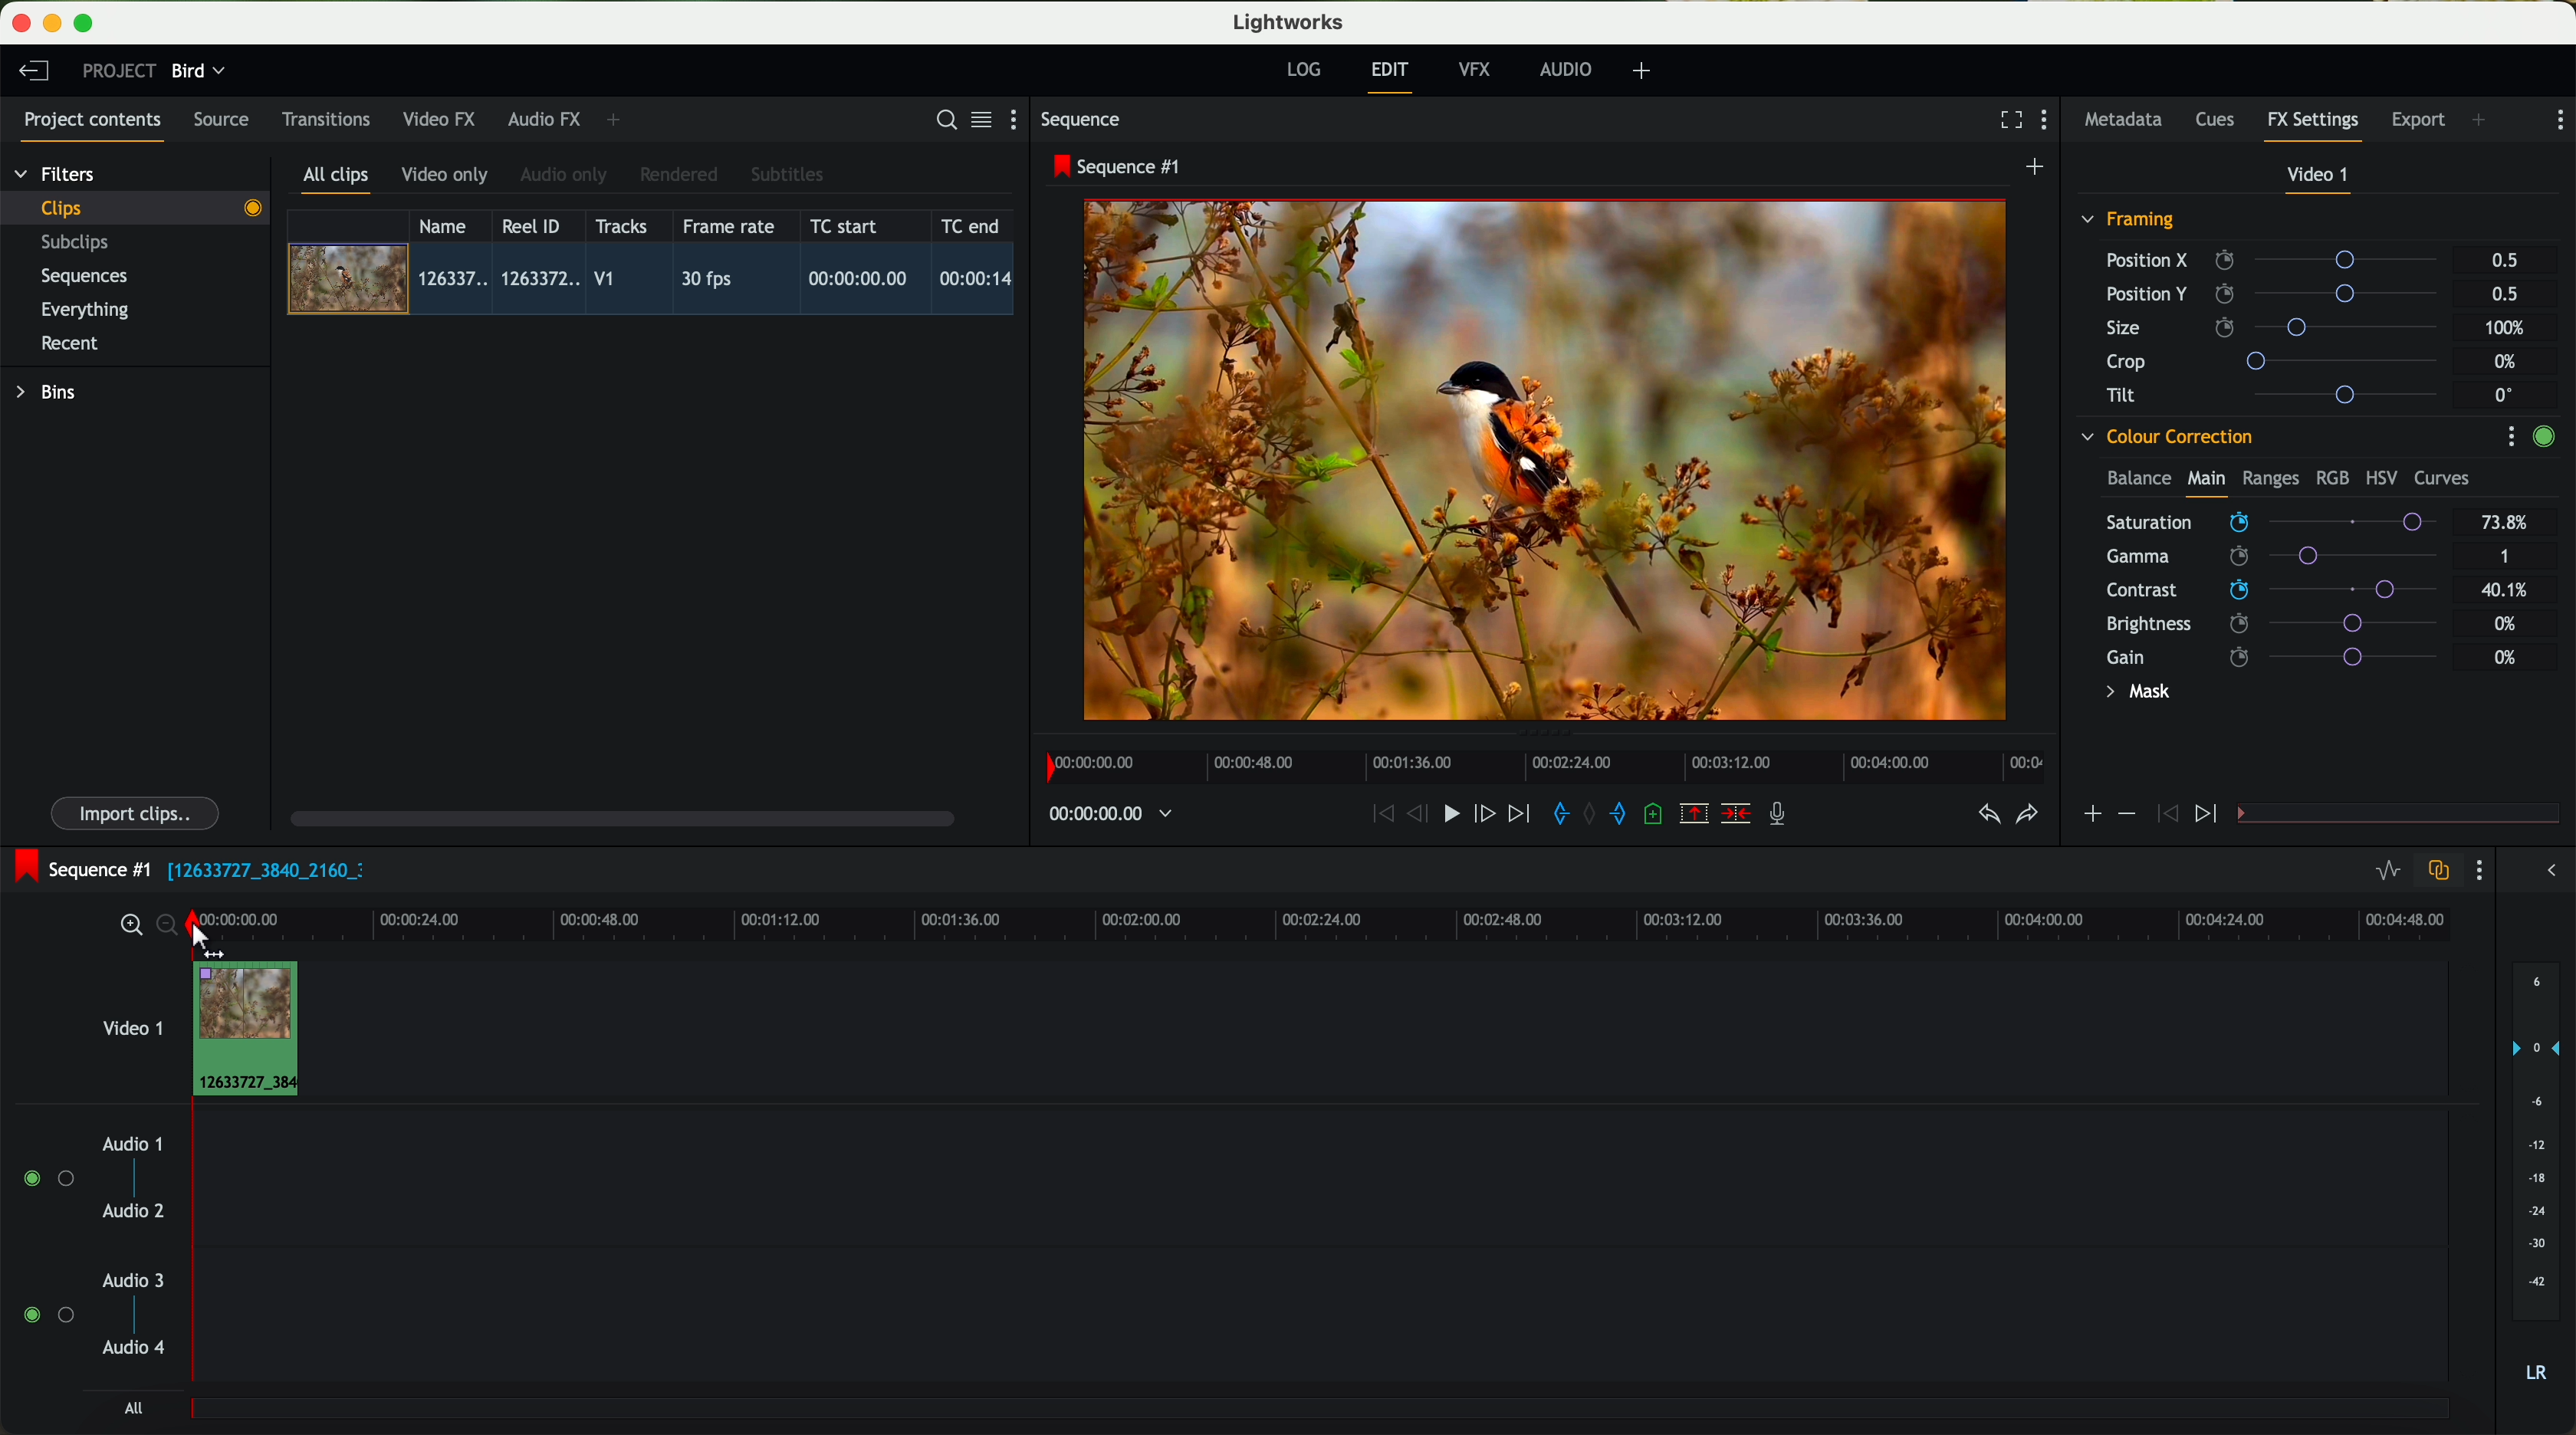  What do you see at coordinates (2164, 815) in the screenshot?
I see `icon` at bounding box center [2164, 815].